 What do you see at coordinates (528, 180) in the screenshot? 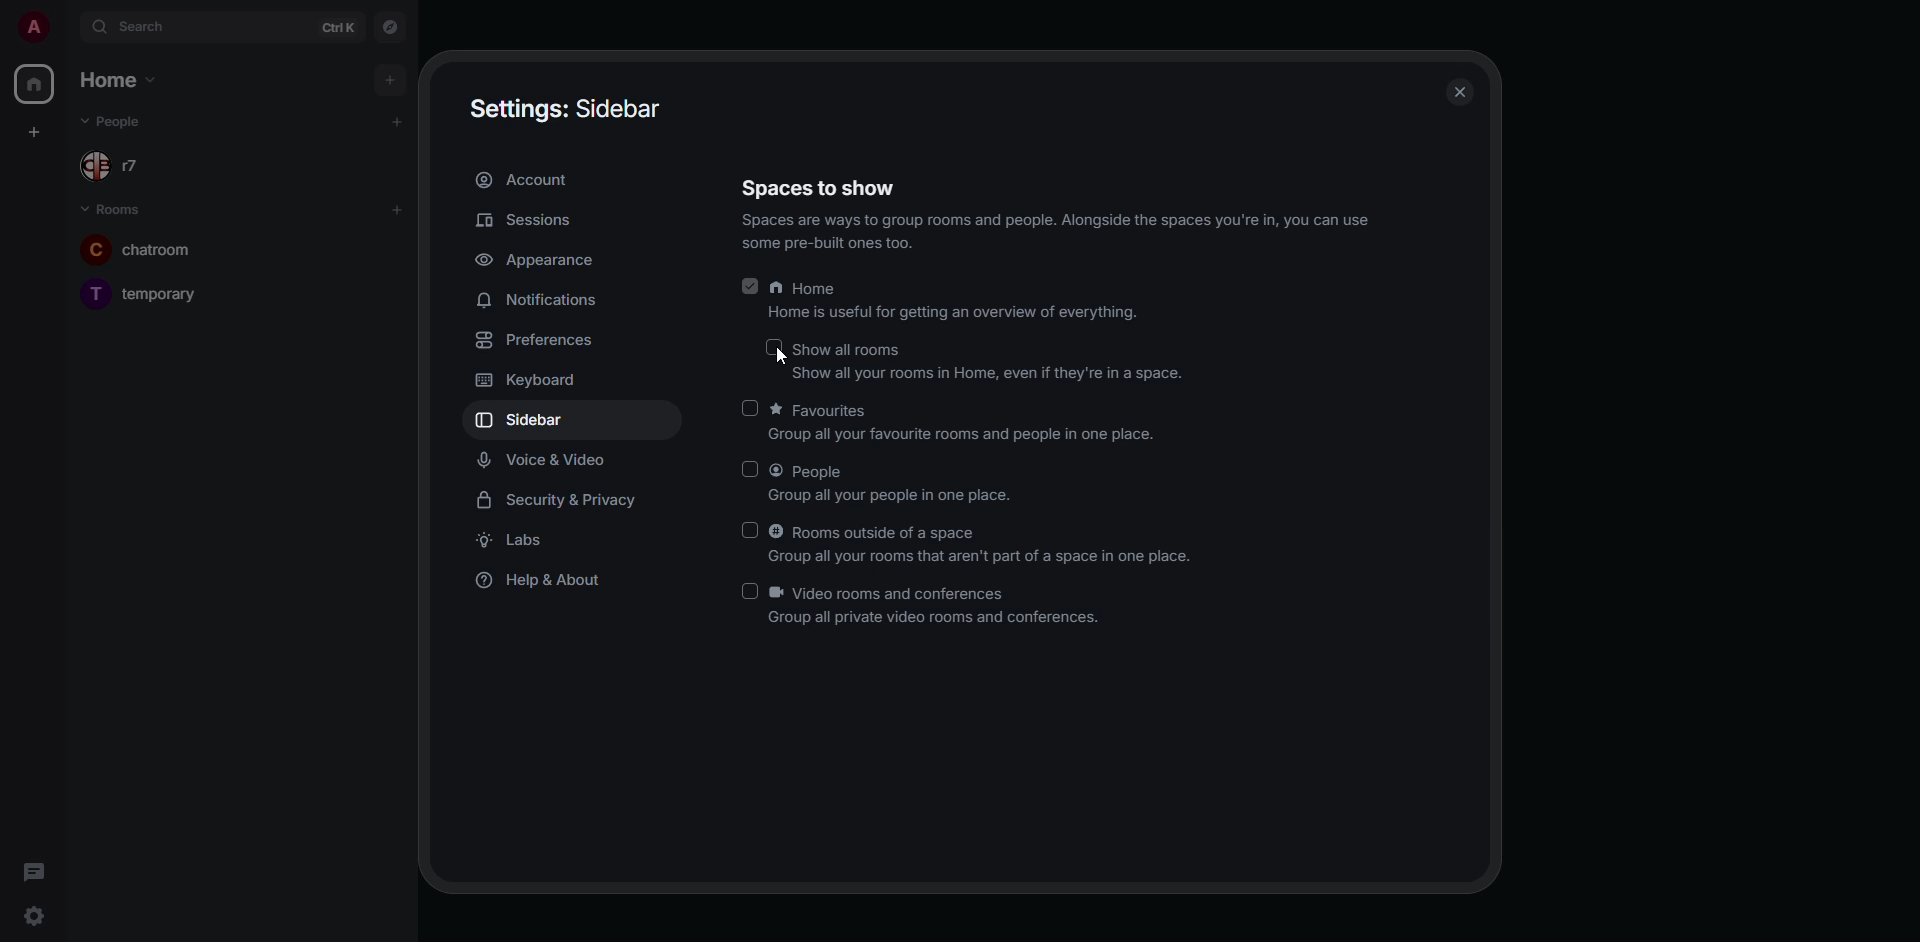
I see `account` at bounding box center [528, 180].